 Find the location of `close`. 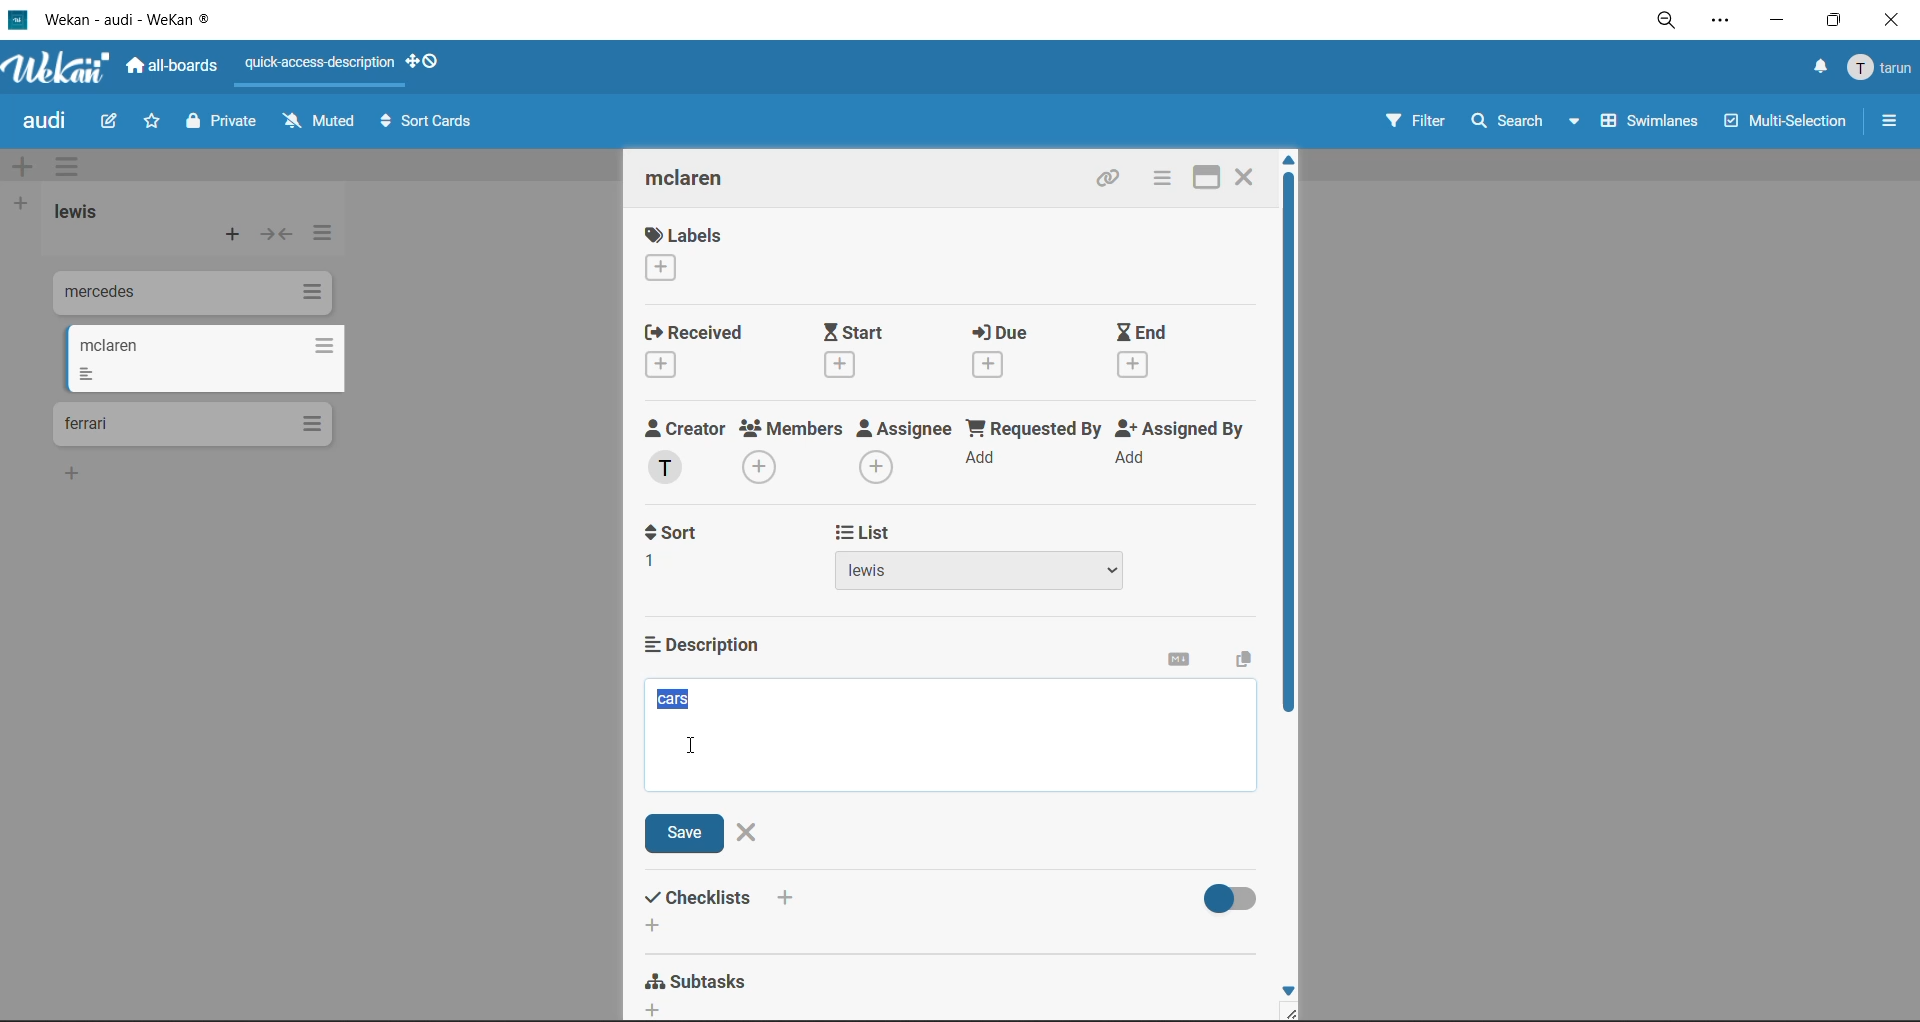

close is located at coordinates (1897, 20).